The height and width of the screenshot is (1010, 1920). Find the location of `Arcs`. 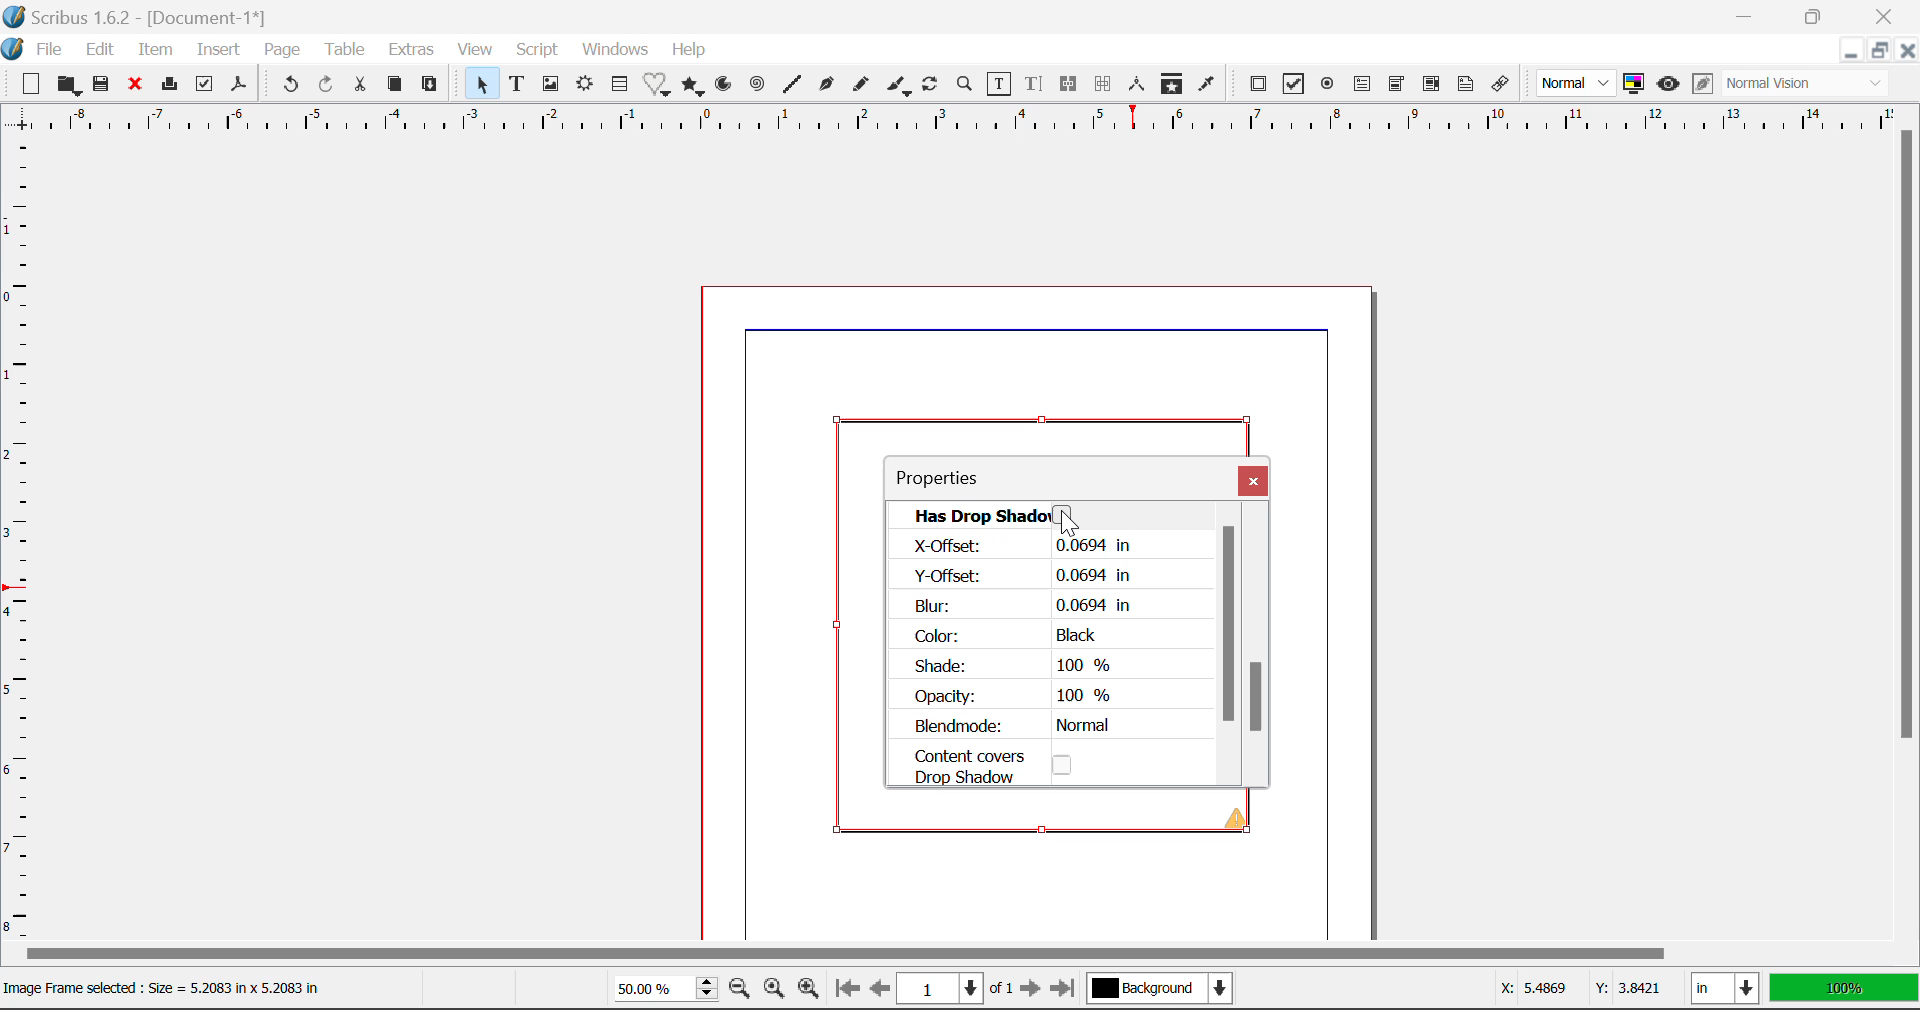

Arcs is located at coordinates (721, 89).